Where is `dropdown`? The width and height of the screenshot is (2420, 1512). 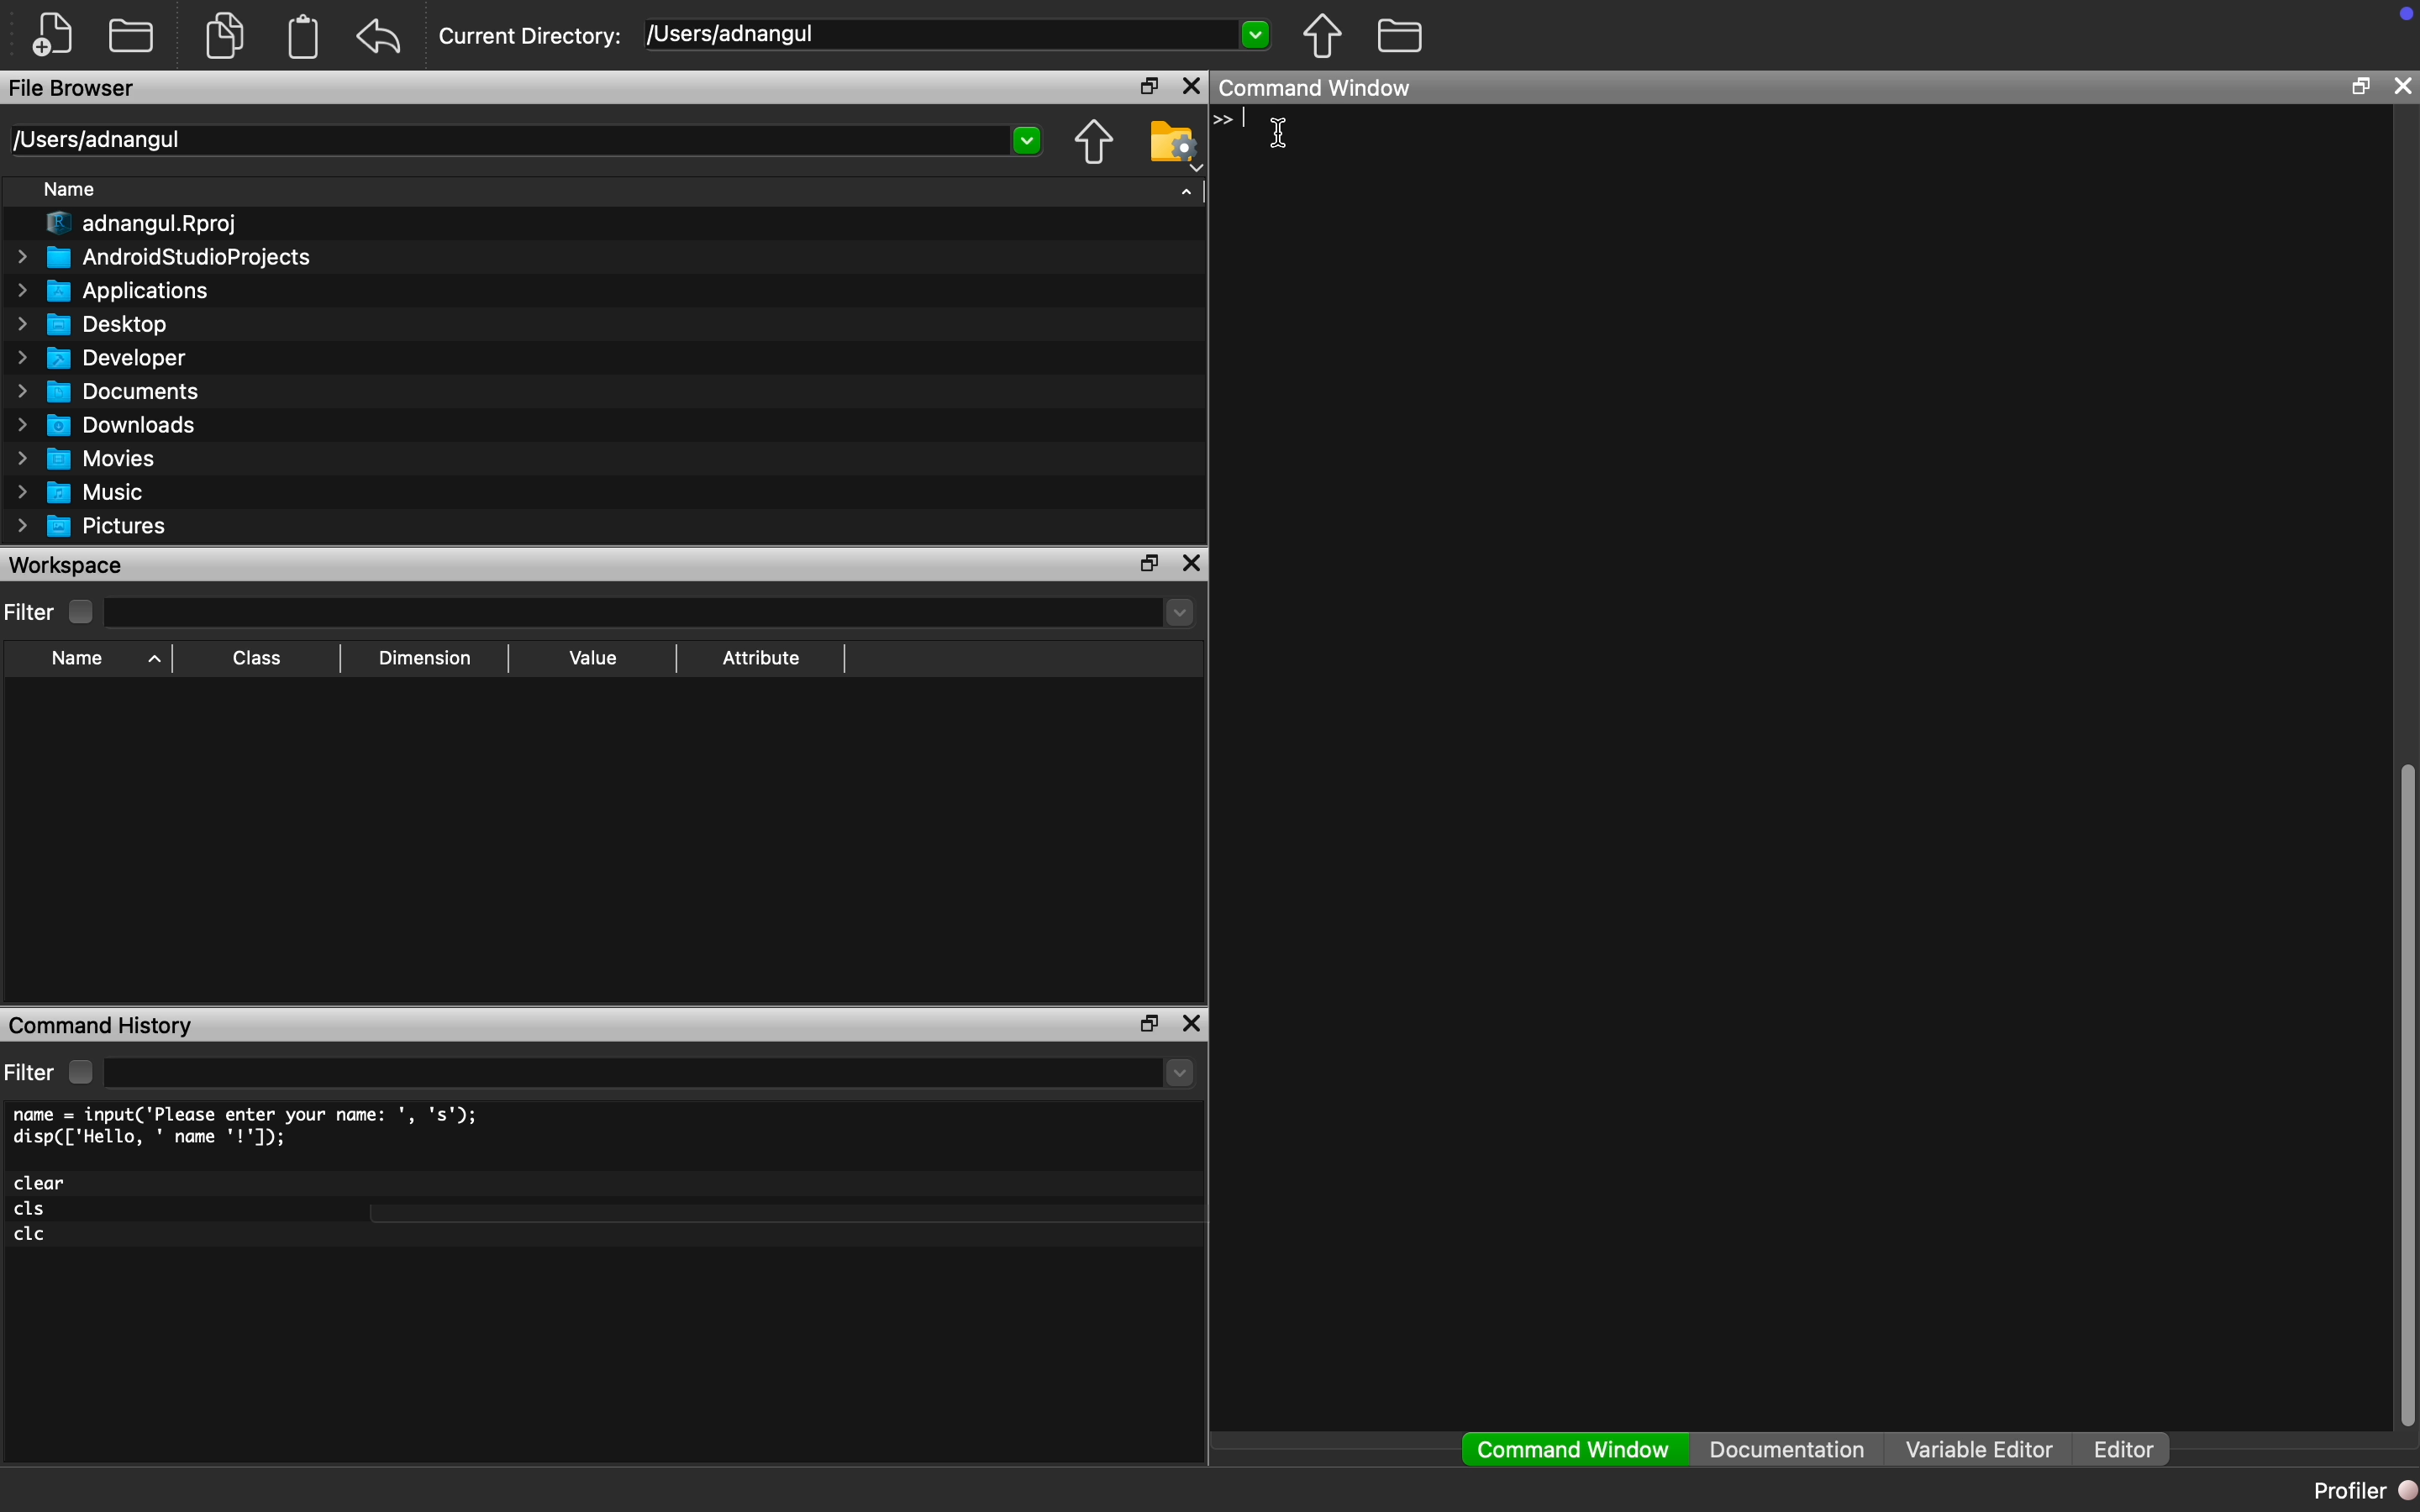
dropdown is located at coordinates (1181, 1073).